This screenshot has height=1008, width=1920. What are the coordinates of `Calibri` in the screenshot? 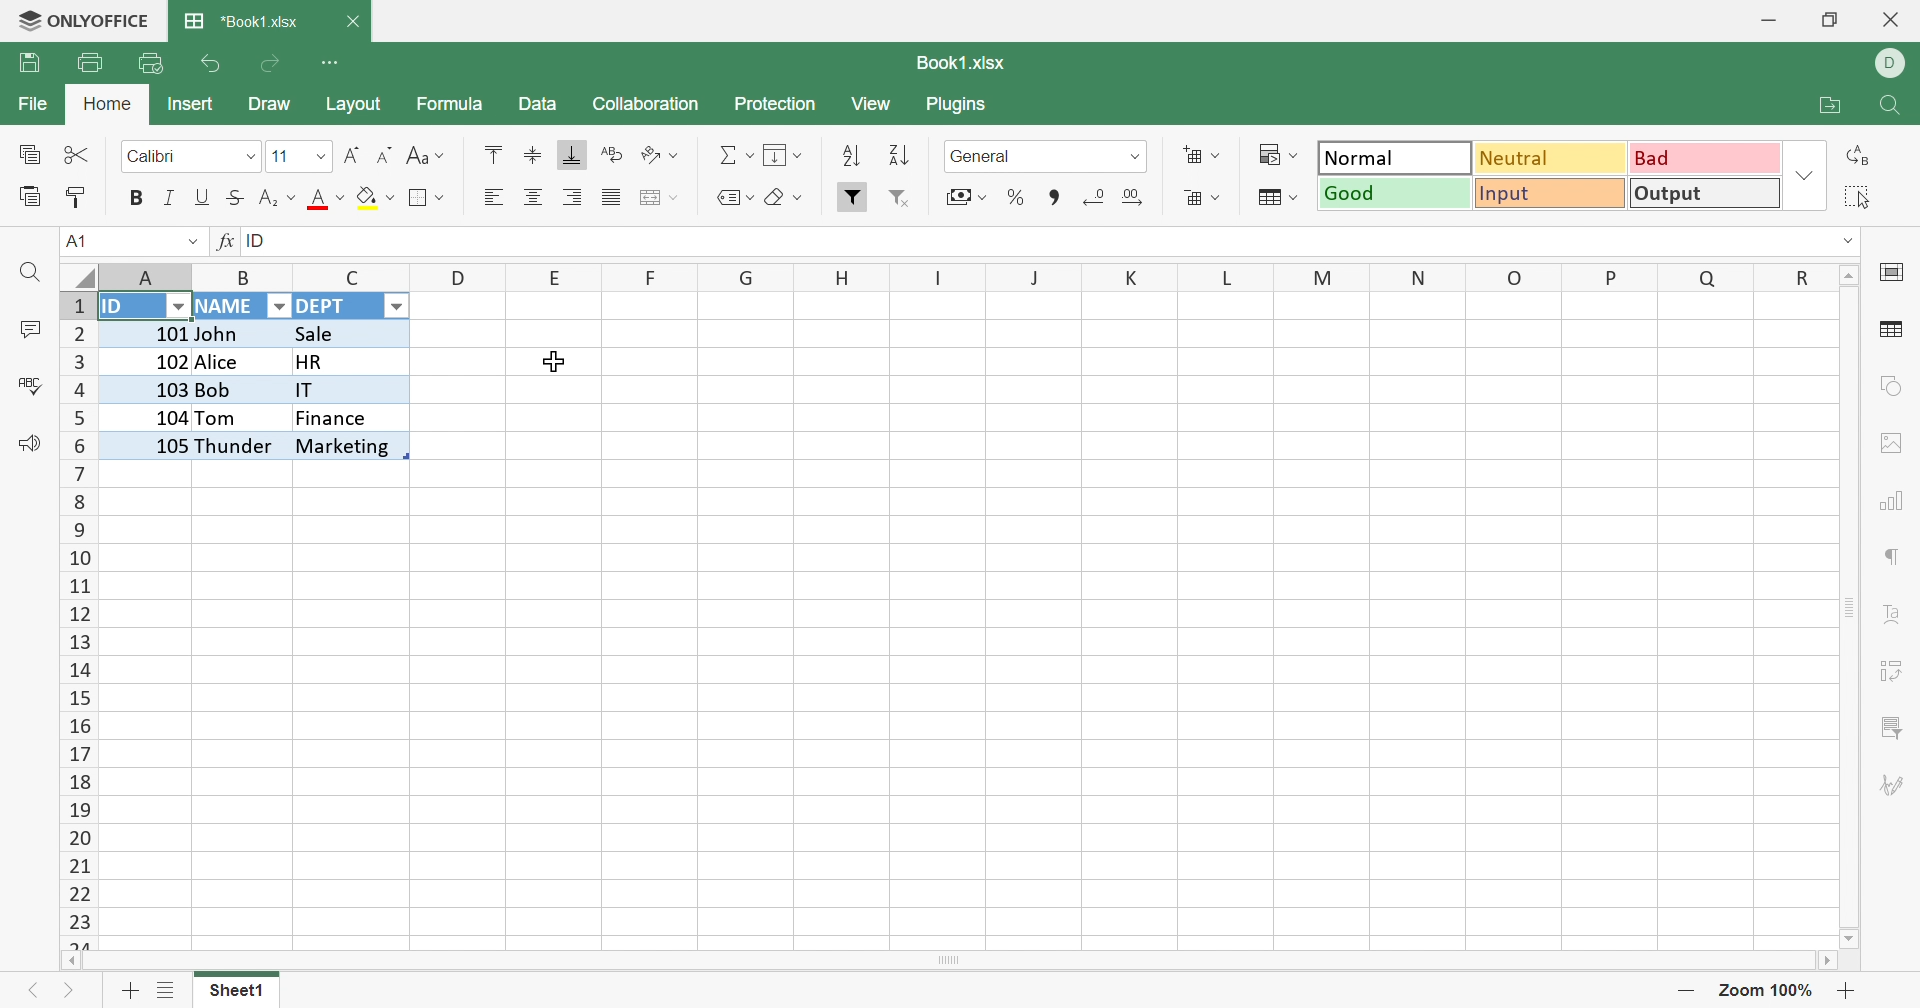 It's located at (157, 156).